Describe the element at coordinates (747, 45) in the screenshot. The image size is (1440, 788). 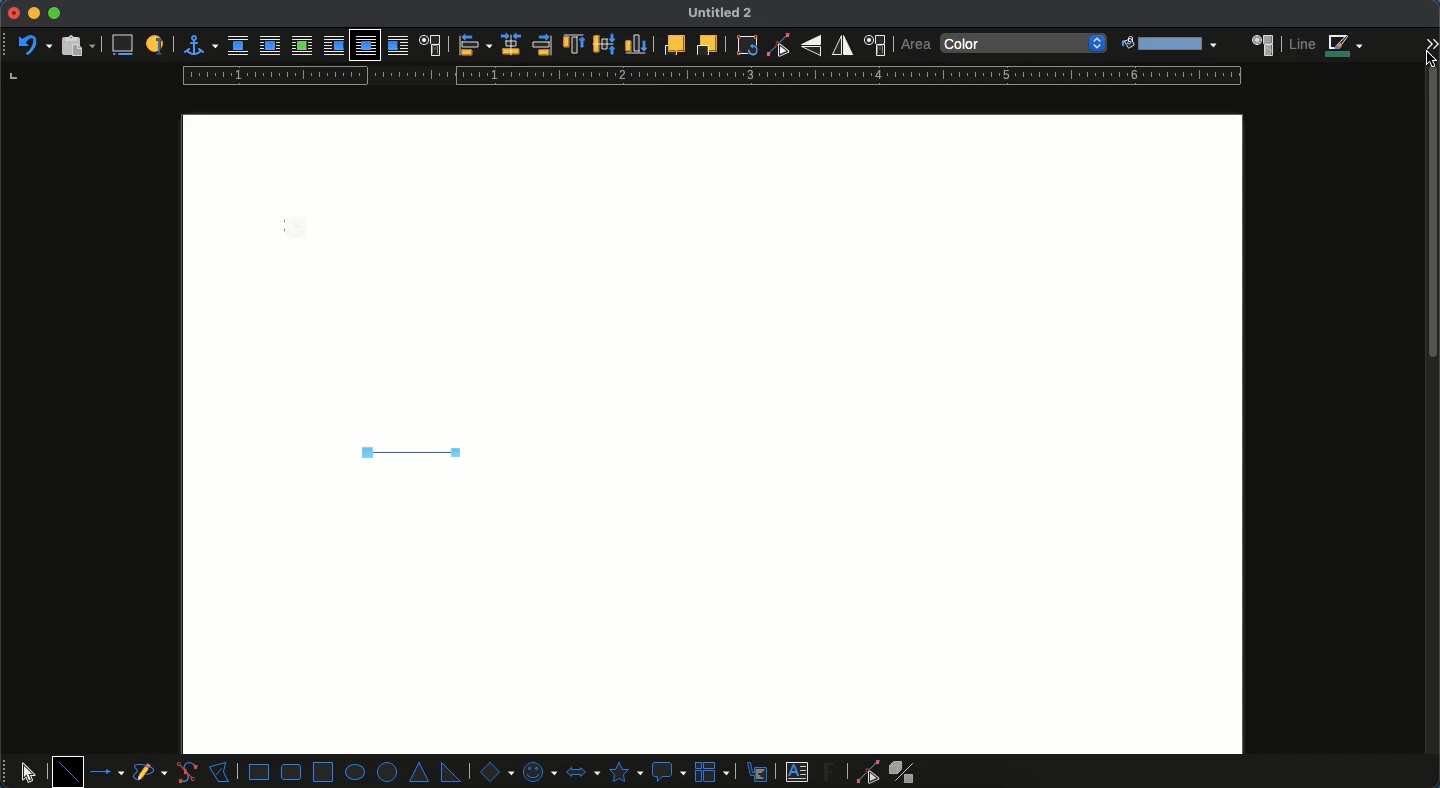
I see `rotate` at that location.